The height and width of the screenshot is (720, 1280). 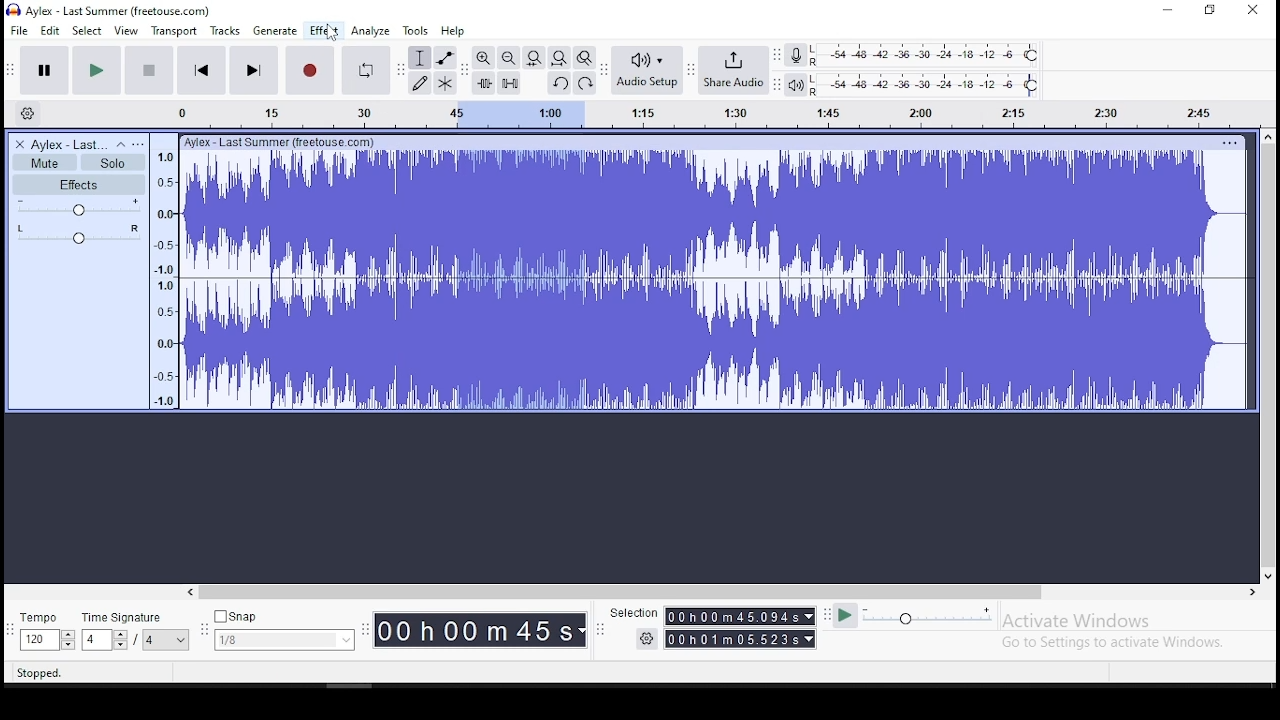 I want to click on playback meter, so click(x=801, y=83).